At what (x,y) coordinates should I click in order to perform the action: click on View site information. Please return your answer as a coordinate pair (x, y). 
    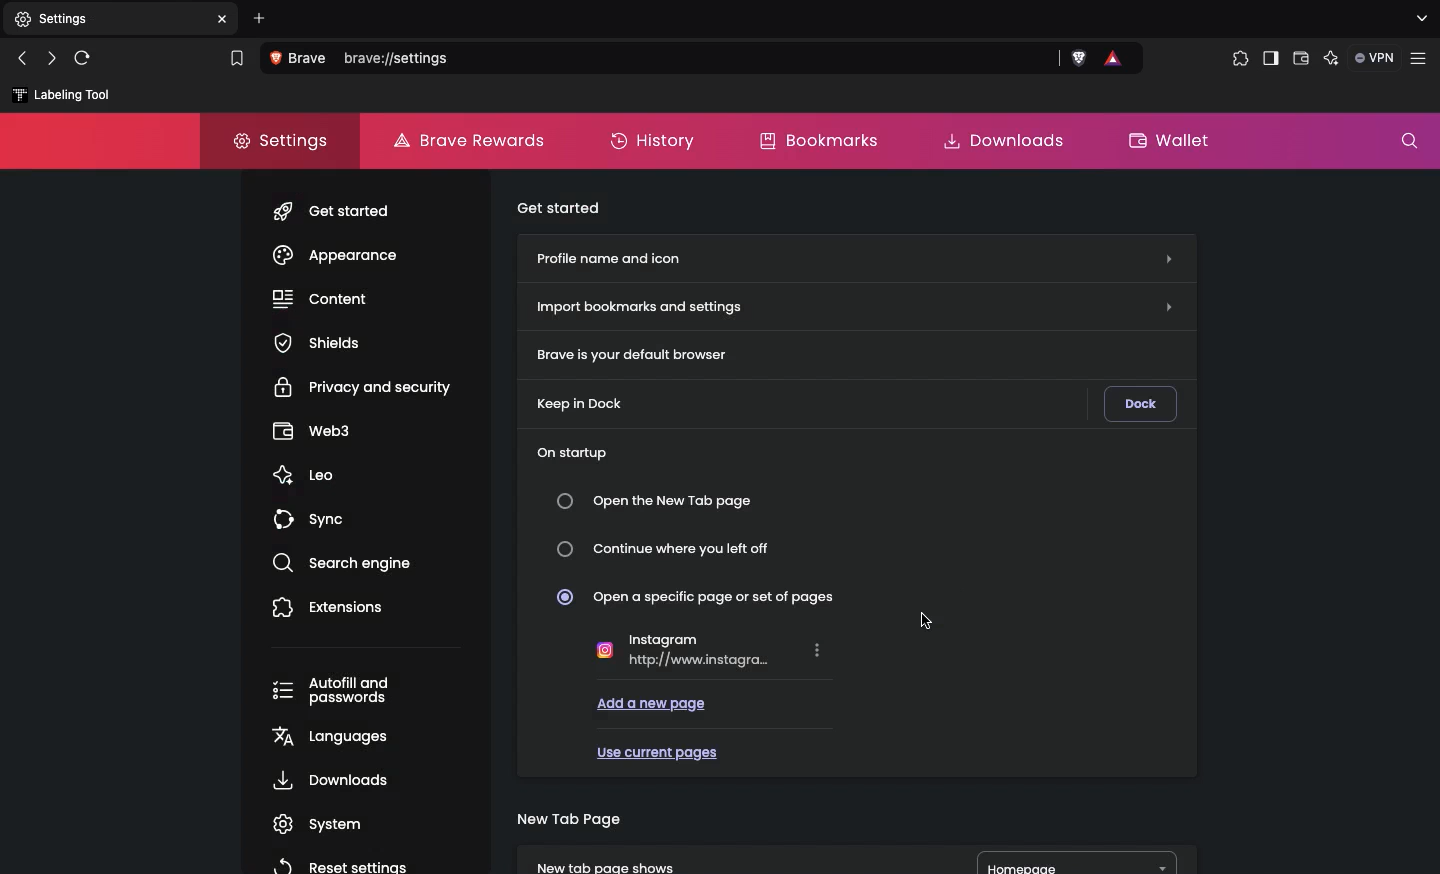
    Looking at the image, I should click on (302, 59).